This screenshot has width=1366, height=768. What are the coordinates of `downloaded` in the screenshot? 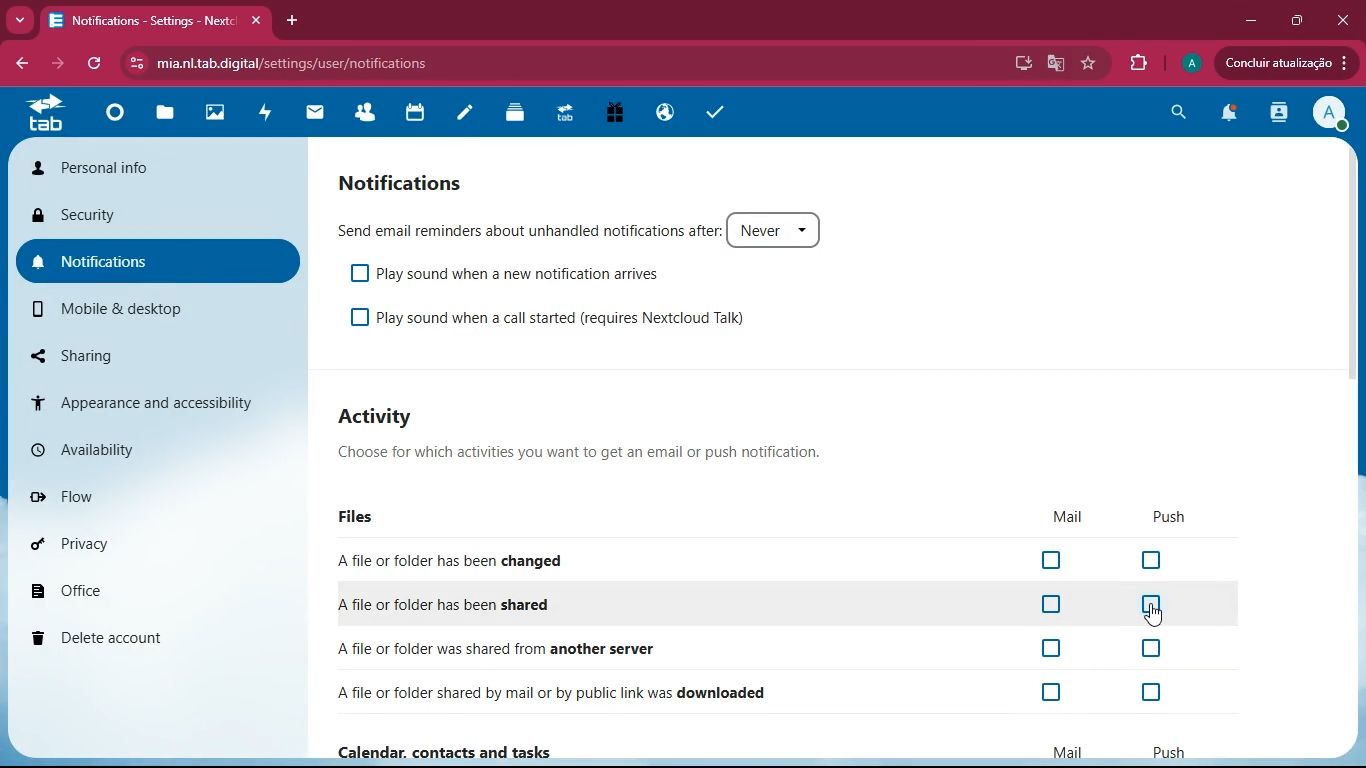 It's located at (614, 693).